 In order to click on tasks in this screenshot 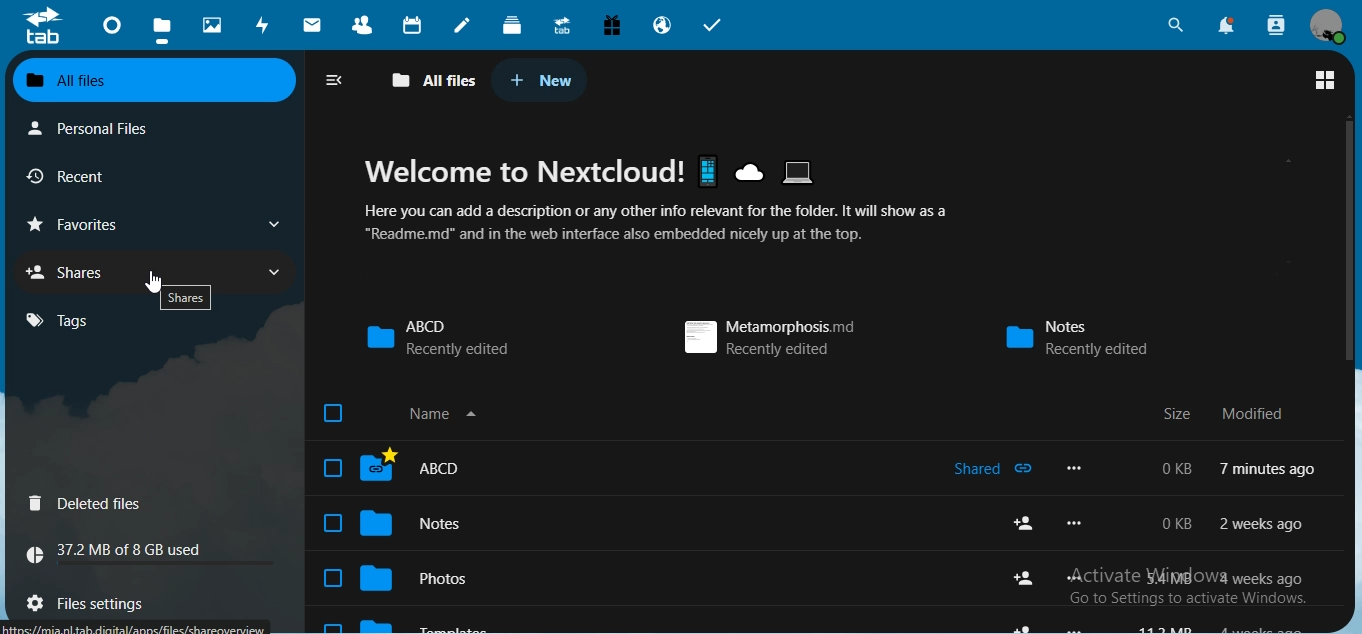, I will do `click(713, 24)`.